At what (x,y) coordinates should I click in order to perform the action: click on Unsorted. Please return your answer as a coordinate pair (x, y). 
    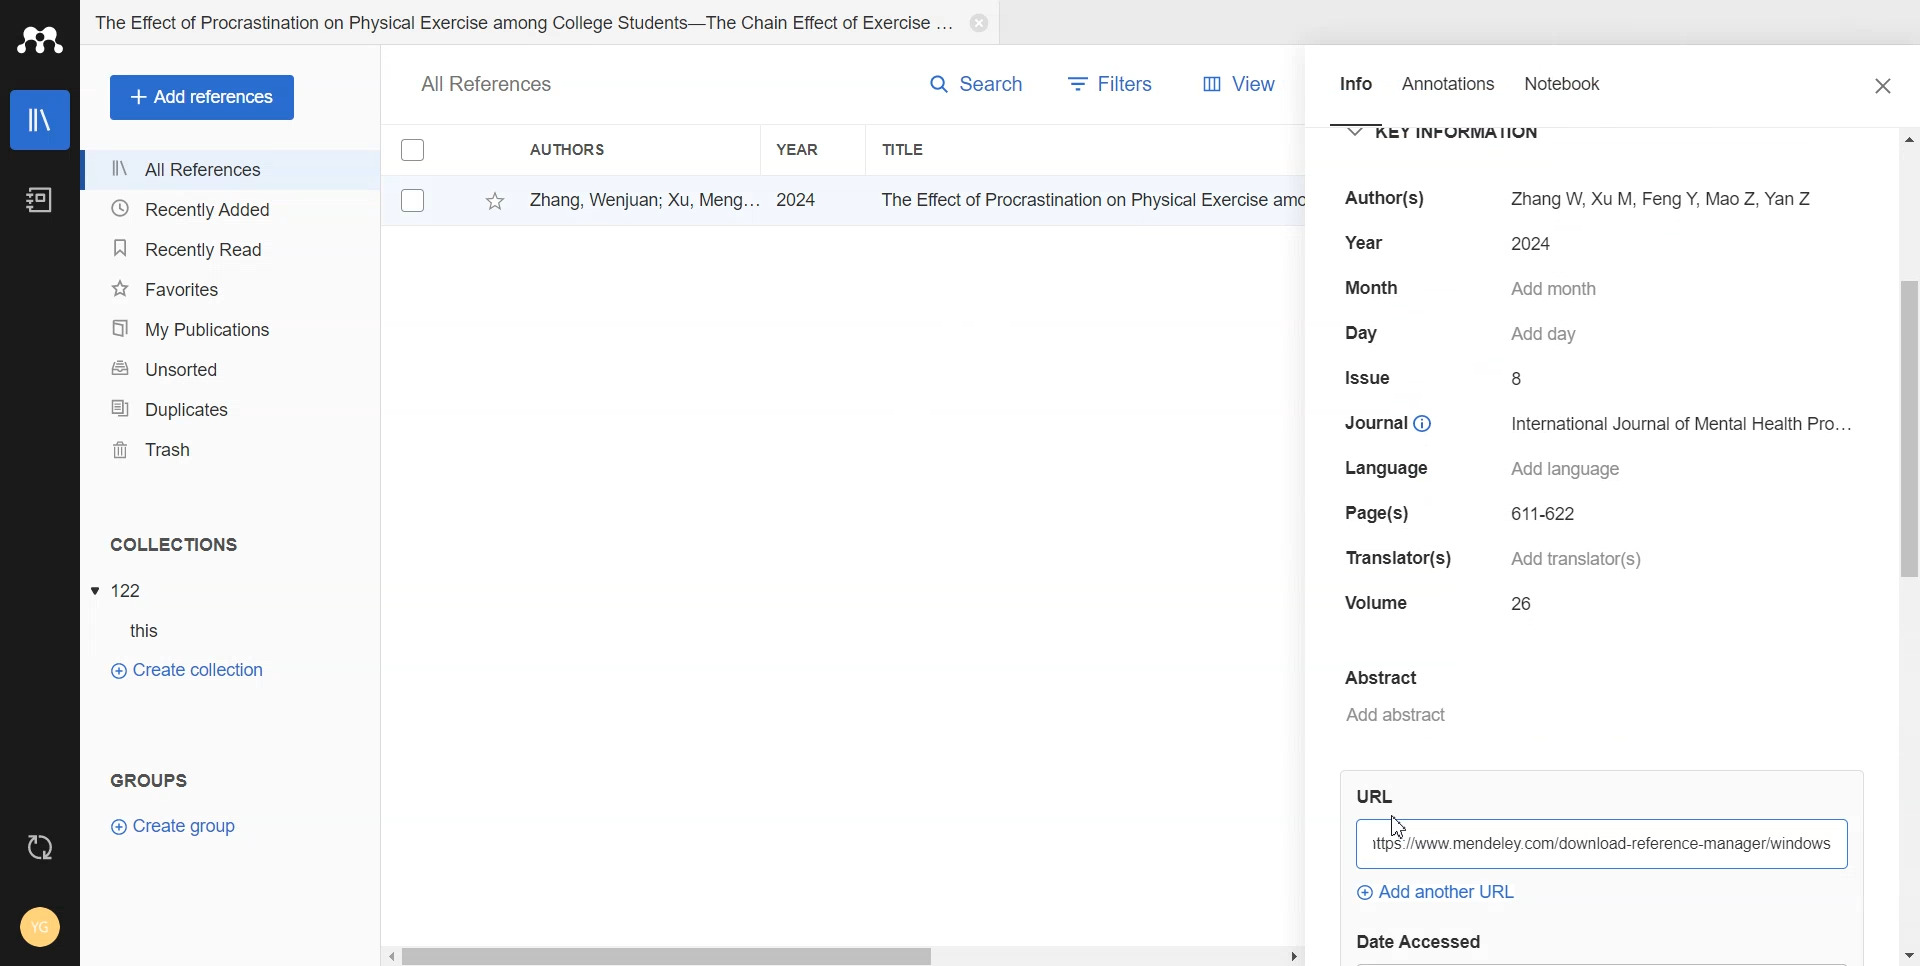
    Looking at the image, I should click on (230, 367).